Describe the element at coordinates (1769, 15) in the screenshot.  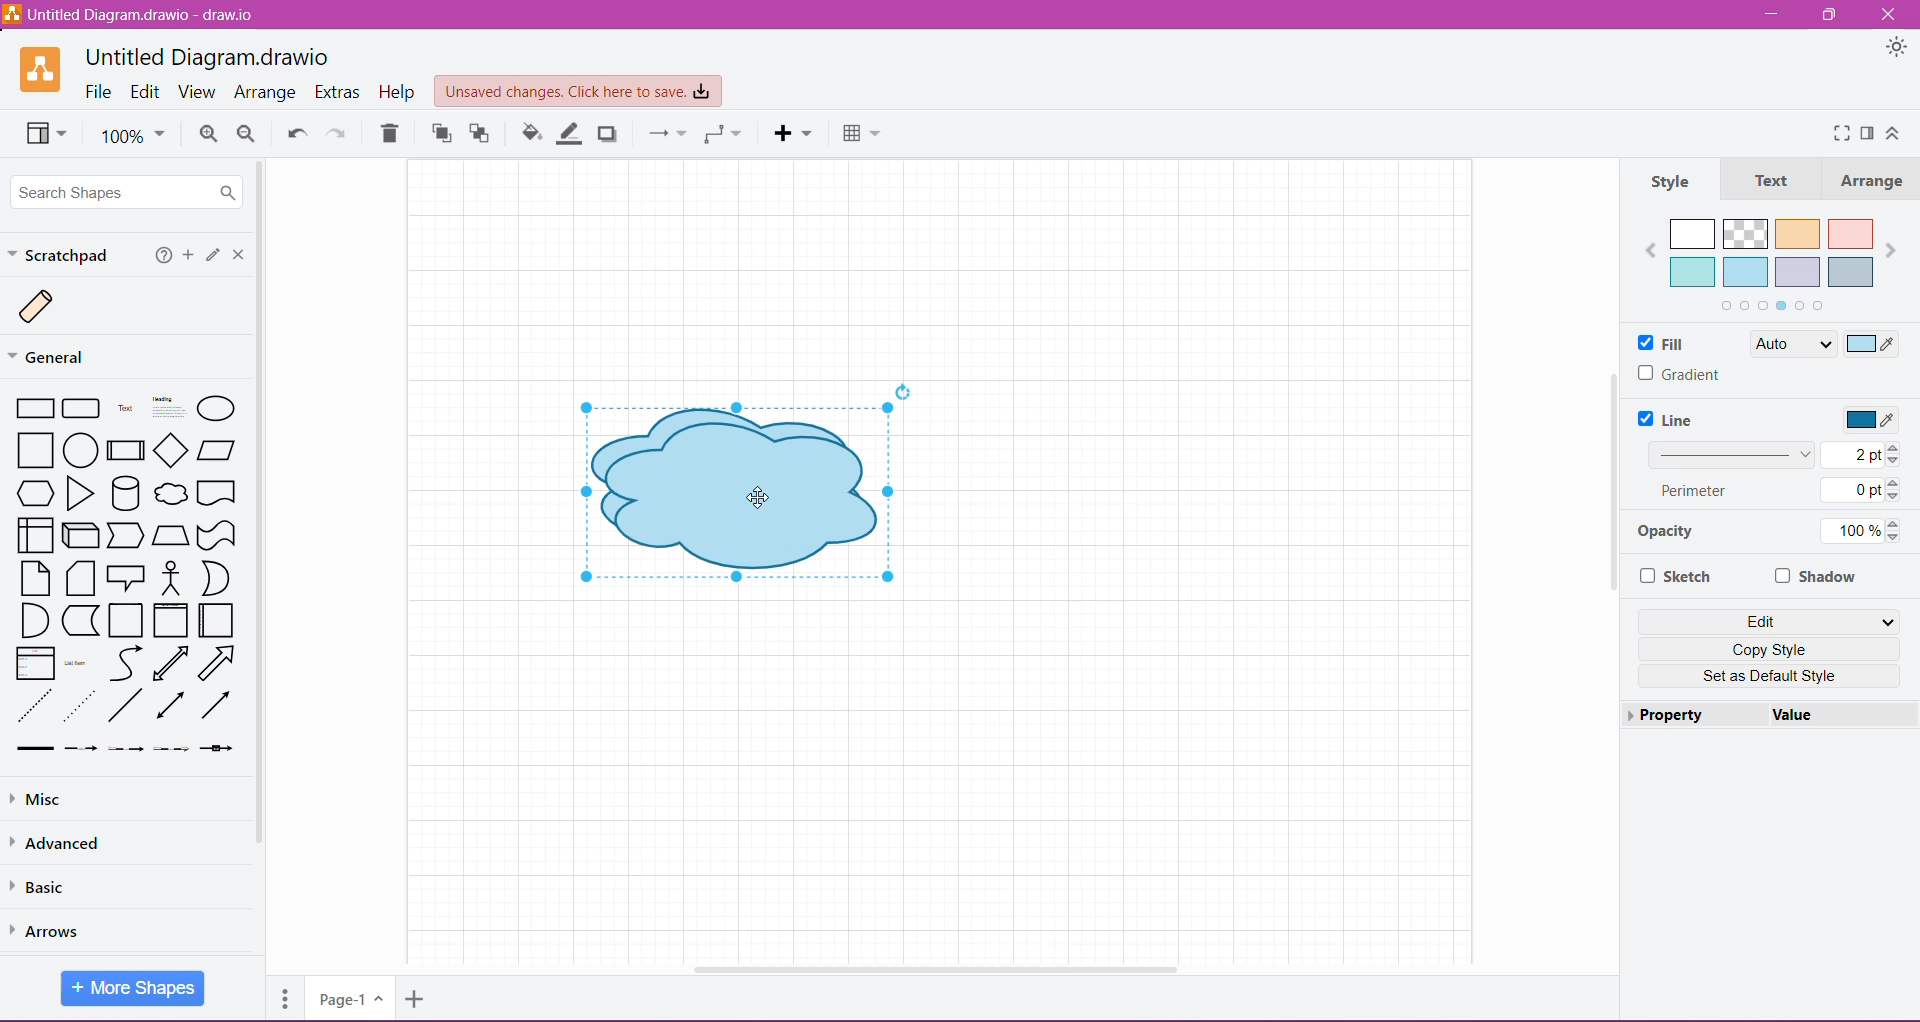
I see `Minimize` at that location.